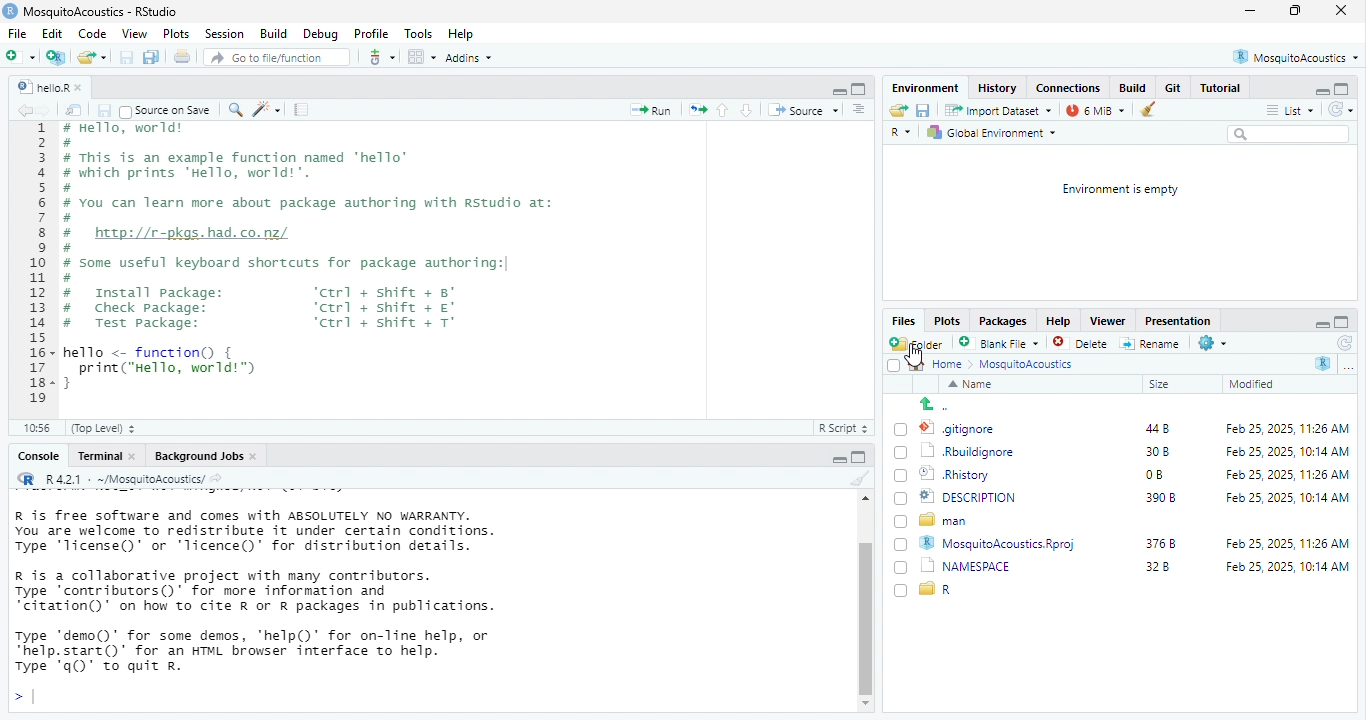 This screenshot has height=720, width=1366. Describe the element at coordinates (36, 458) in the screenshot. I see `Console` at that location.